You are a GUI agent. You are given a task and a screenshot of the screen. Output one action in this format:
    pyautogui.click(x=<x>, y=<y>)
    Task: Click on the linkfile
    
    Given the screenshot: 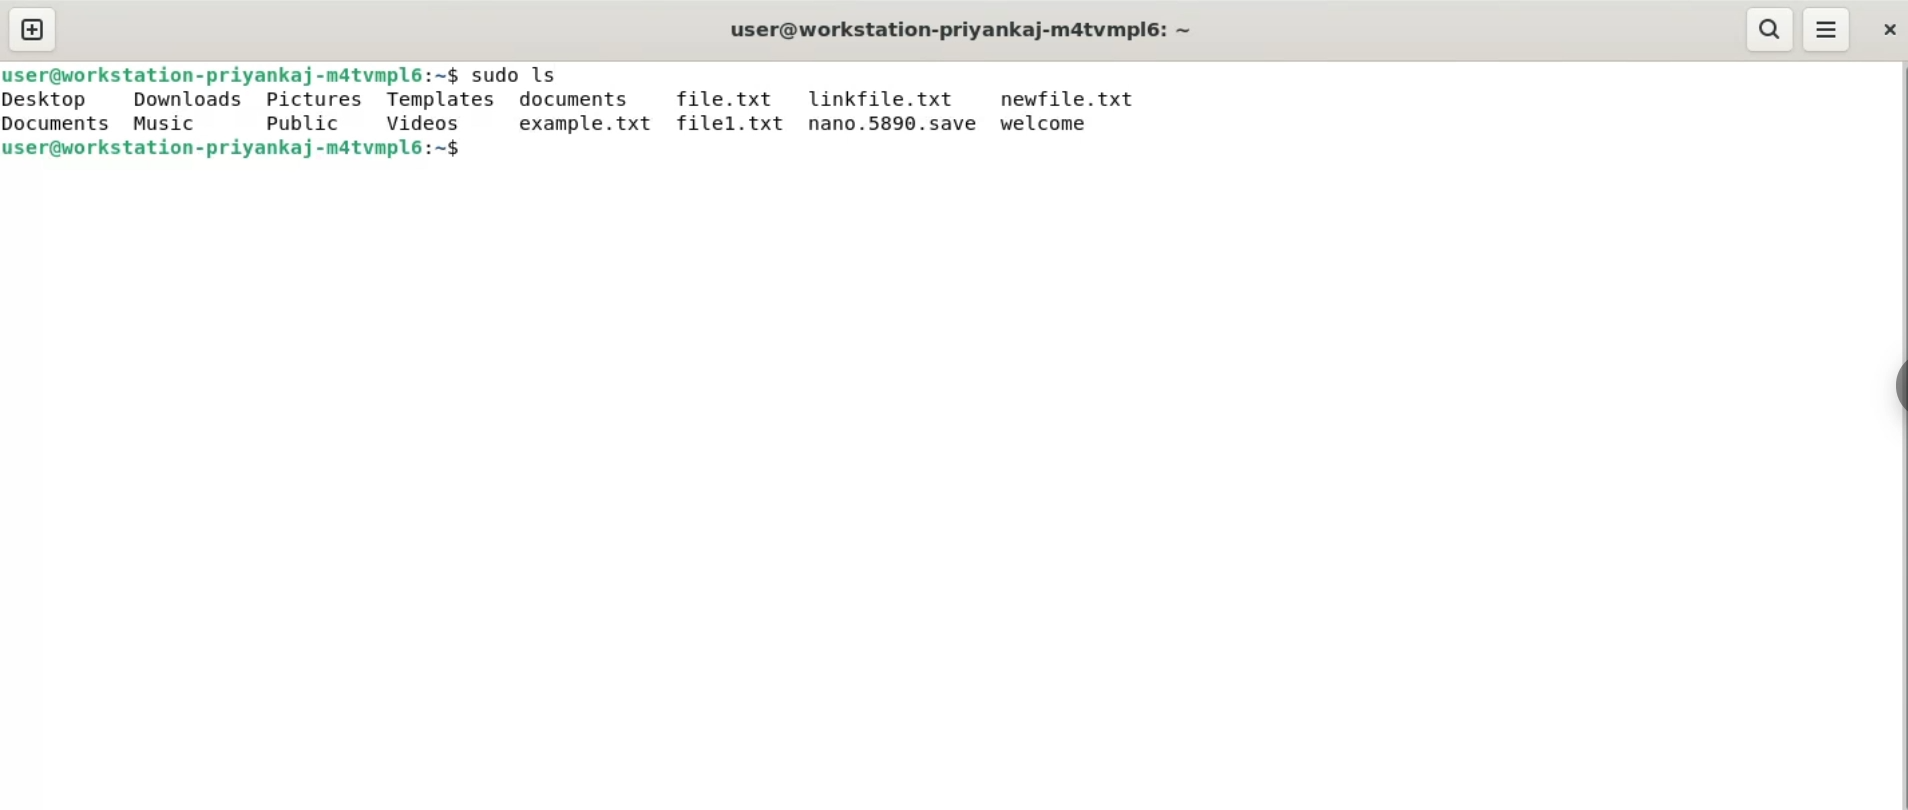 What is the action you would take?
    pyautogui.click(x=881, y=99)
    